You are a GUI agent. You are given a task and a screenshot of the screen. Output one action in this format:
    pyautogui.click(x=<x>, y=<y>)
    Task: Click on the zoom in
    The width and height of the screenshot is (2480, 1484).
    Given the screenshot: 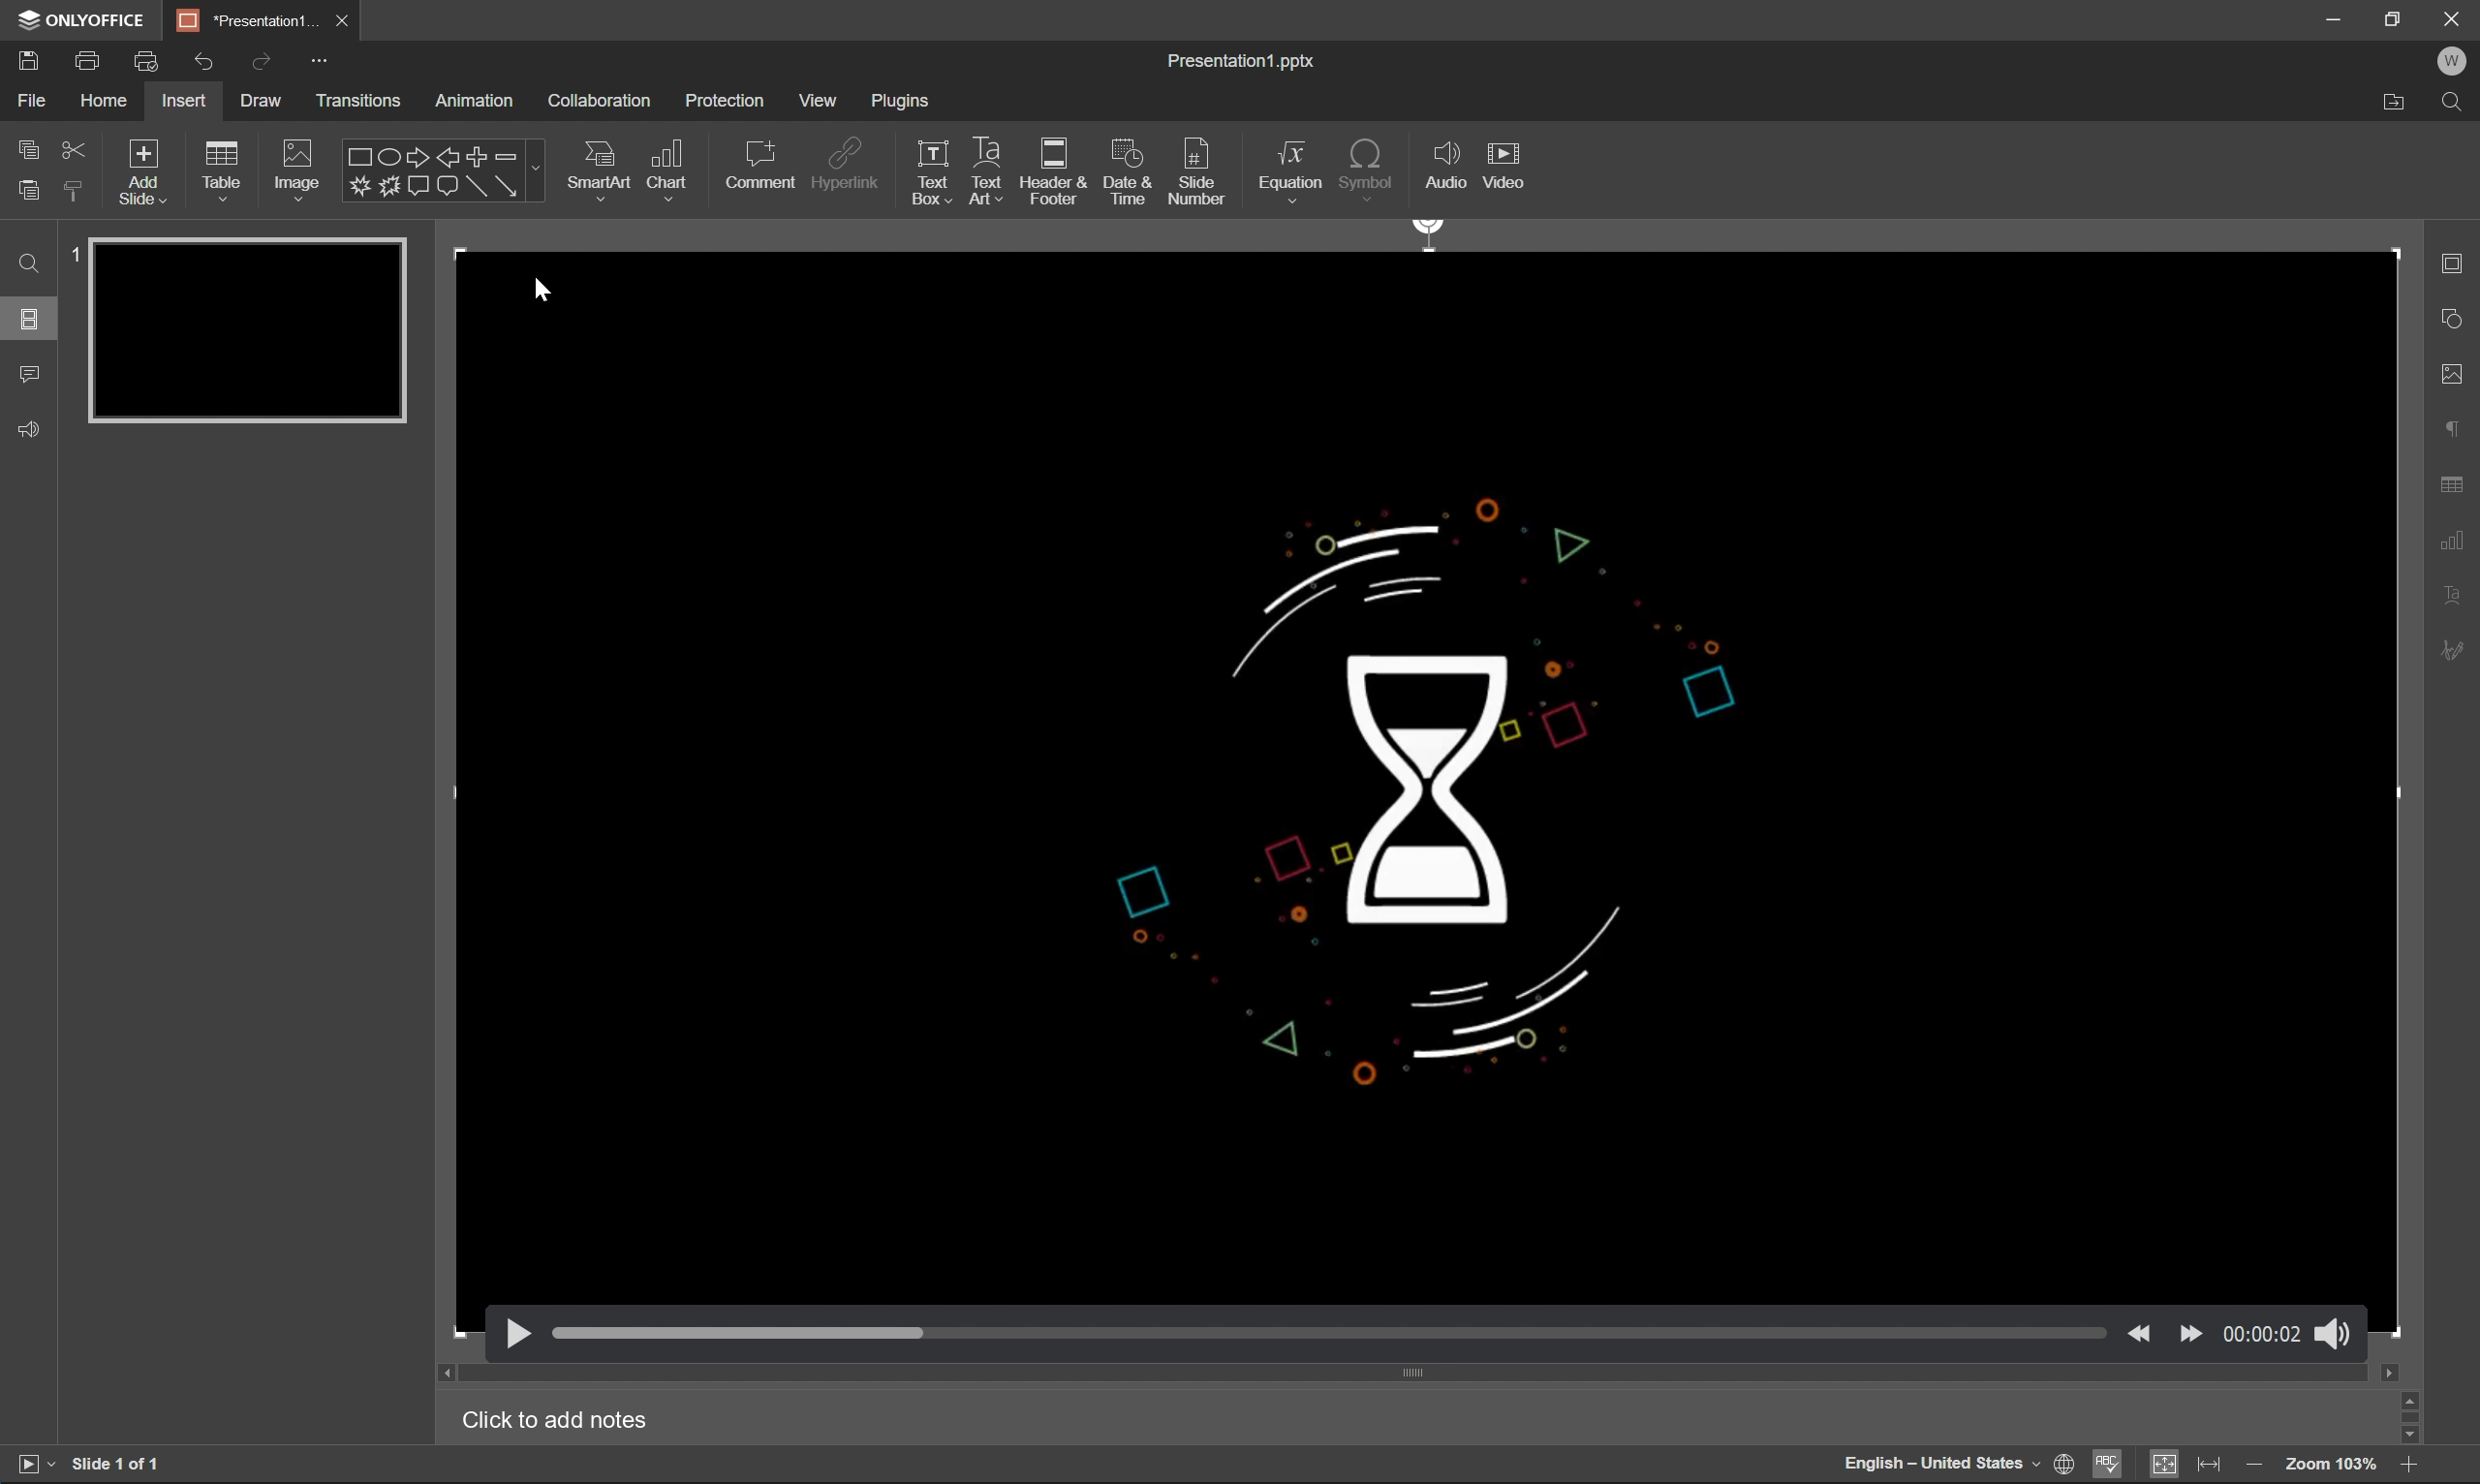 What is the action you would take?
    pyautogui.click(x=2255, y=1467)
    